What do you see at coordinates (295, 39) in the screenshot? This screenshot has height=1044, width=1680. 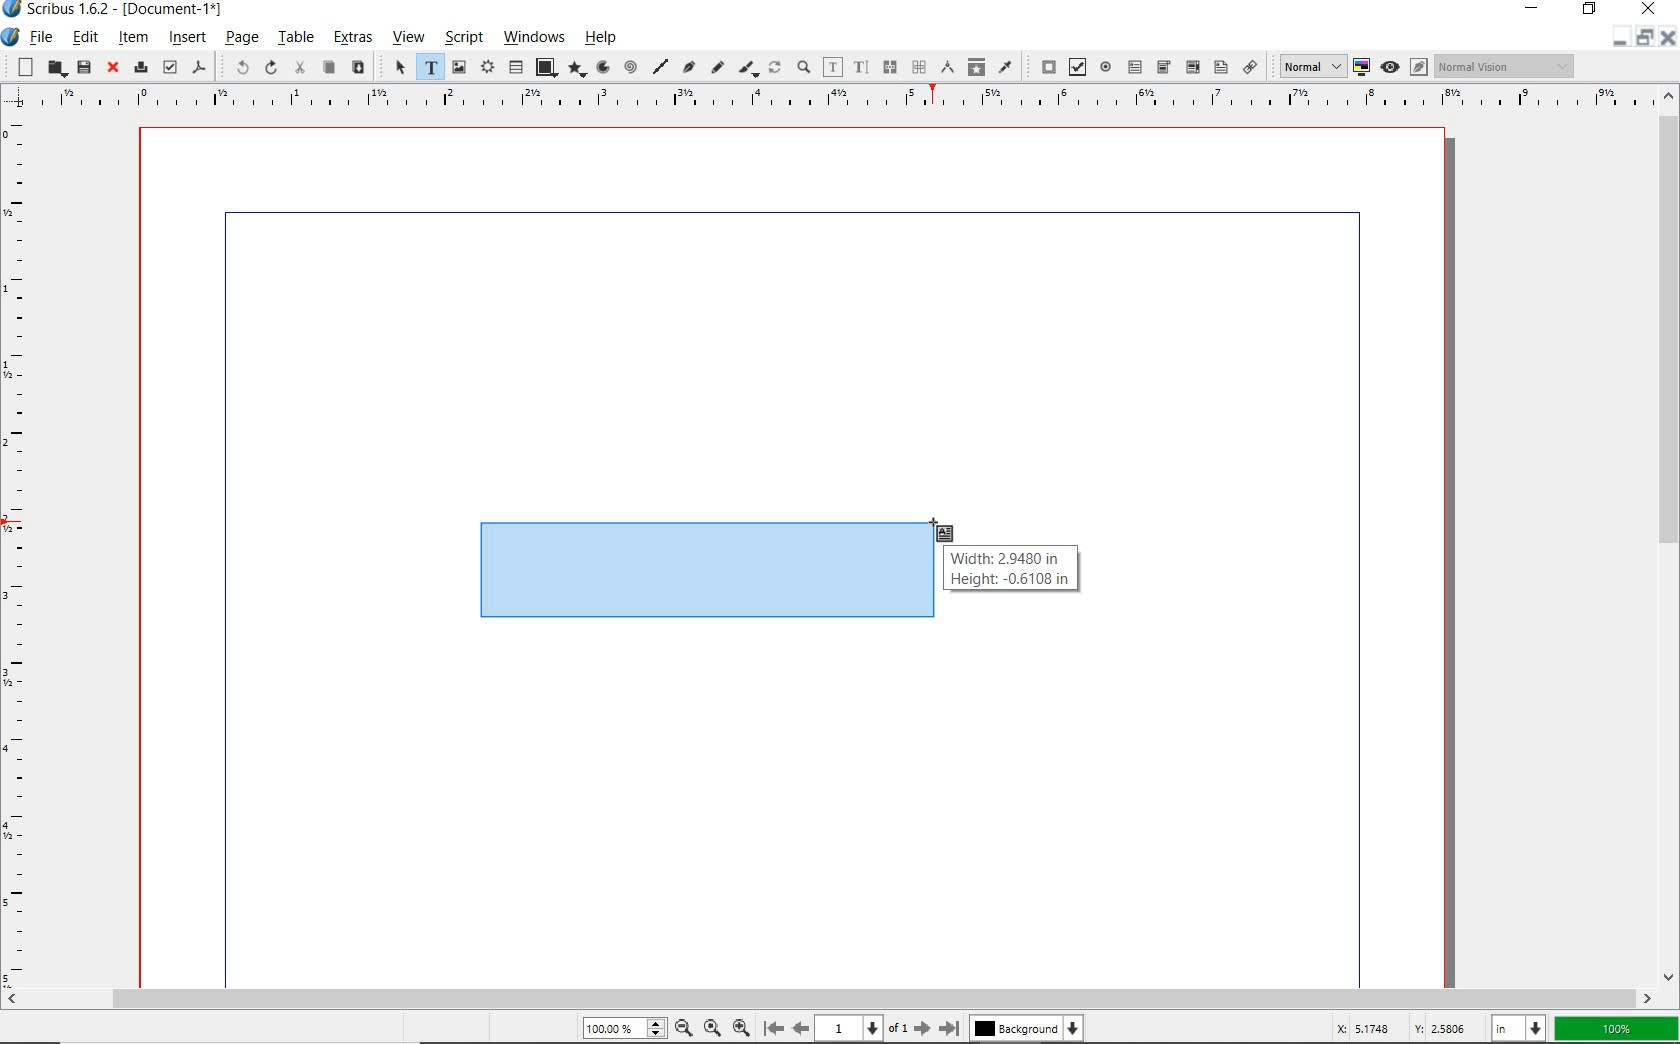 I see `table` at bounding box center [295, 39].